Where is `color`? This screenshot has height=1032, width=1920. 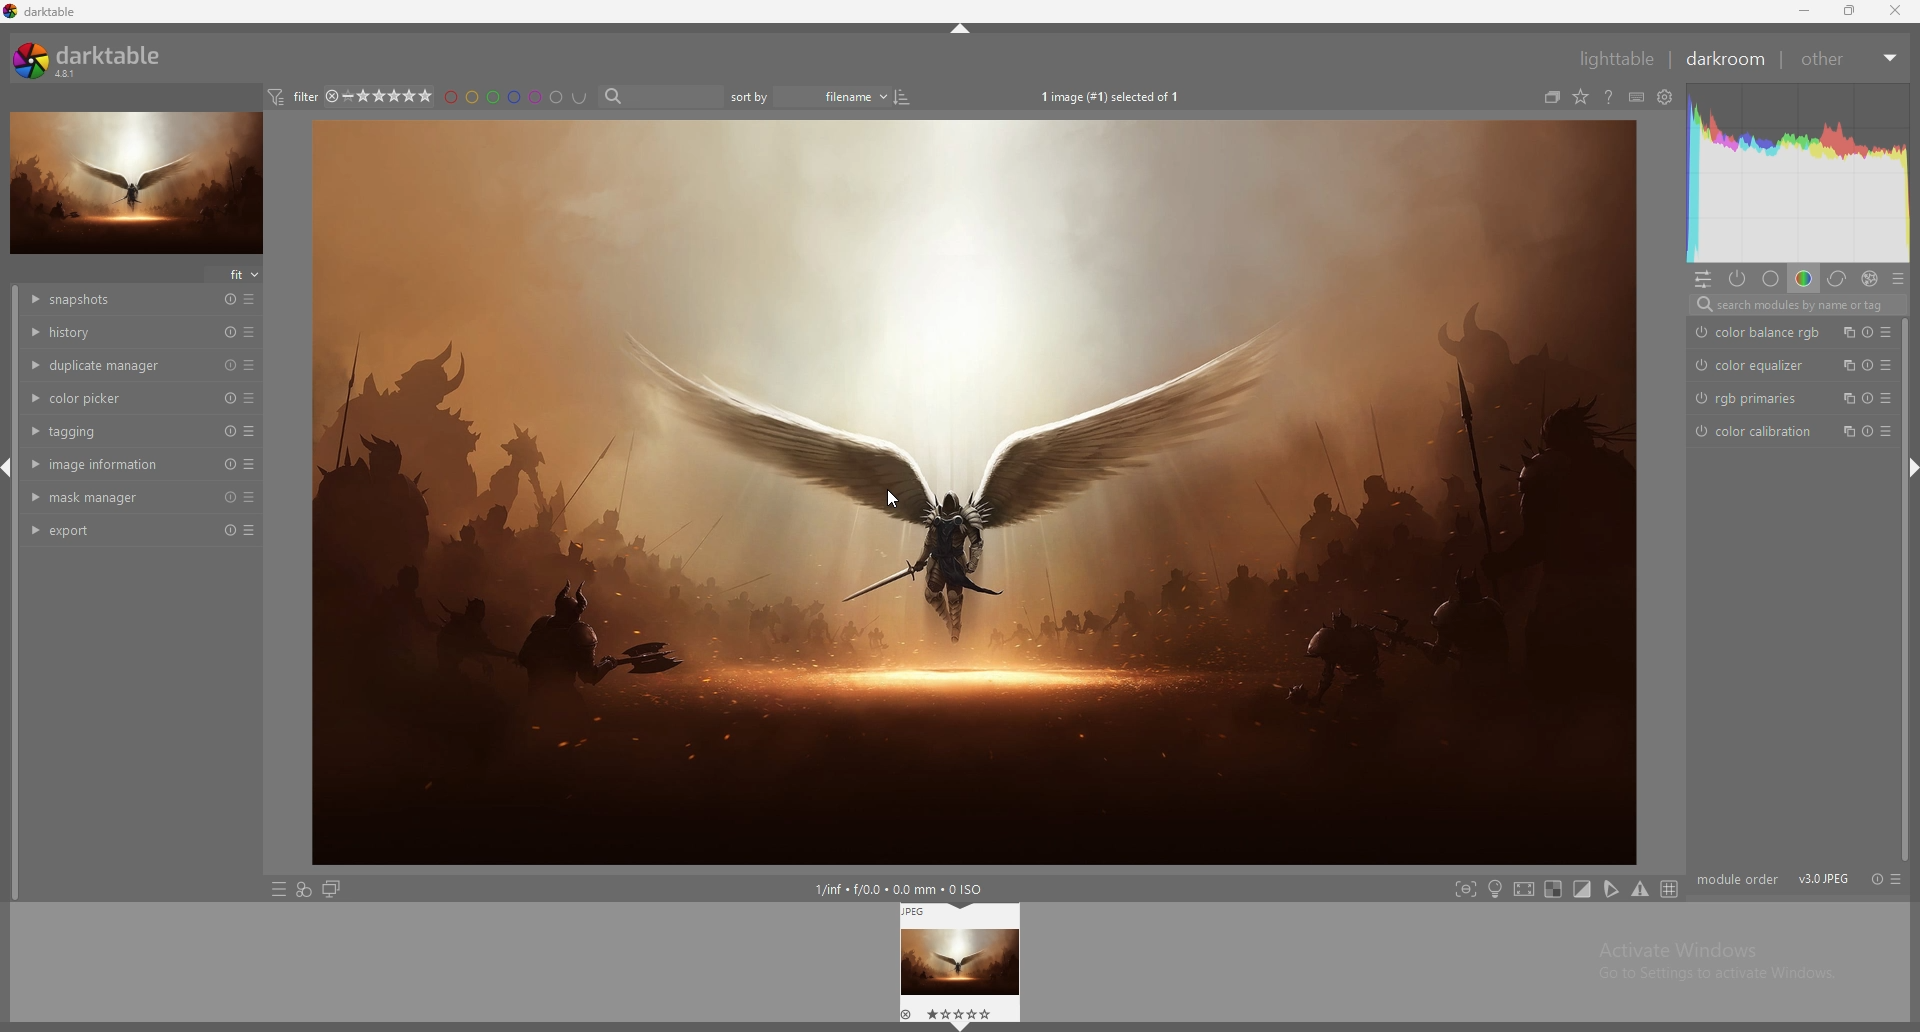 color is located at coordinates (1803, 279).